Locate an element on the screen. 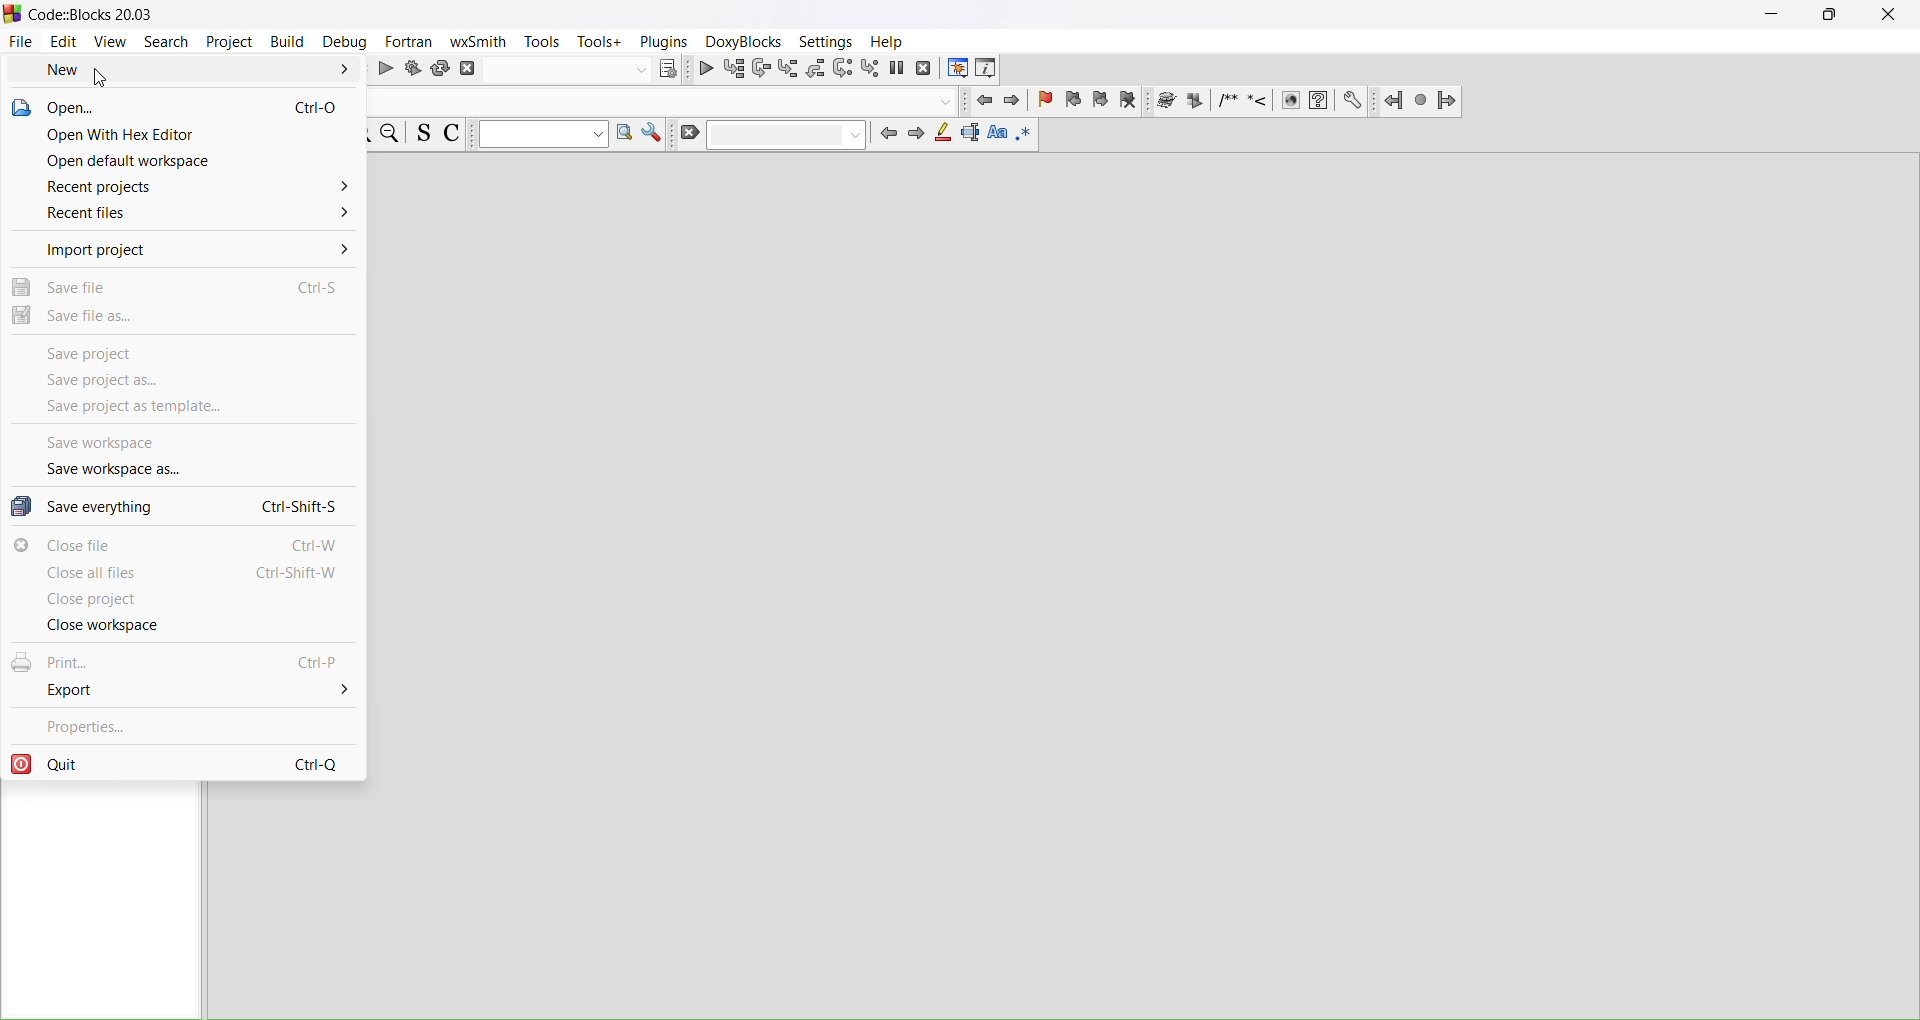  use regex is located at coordinates (1027, 140).